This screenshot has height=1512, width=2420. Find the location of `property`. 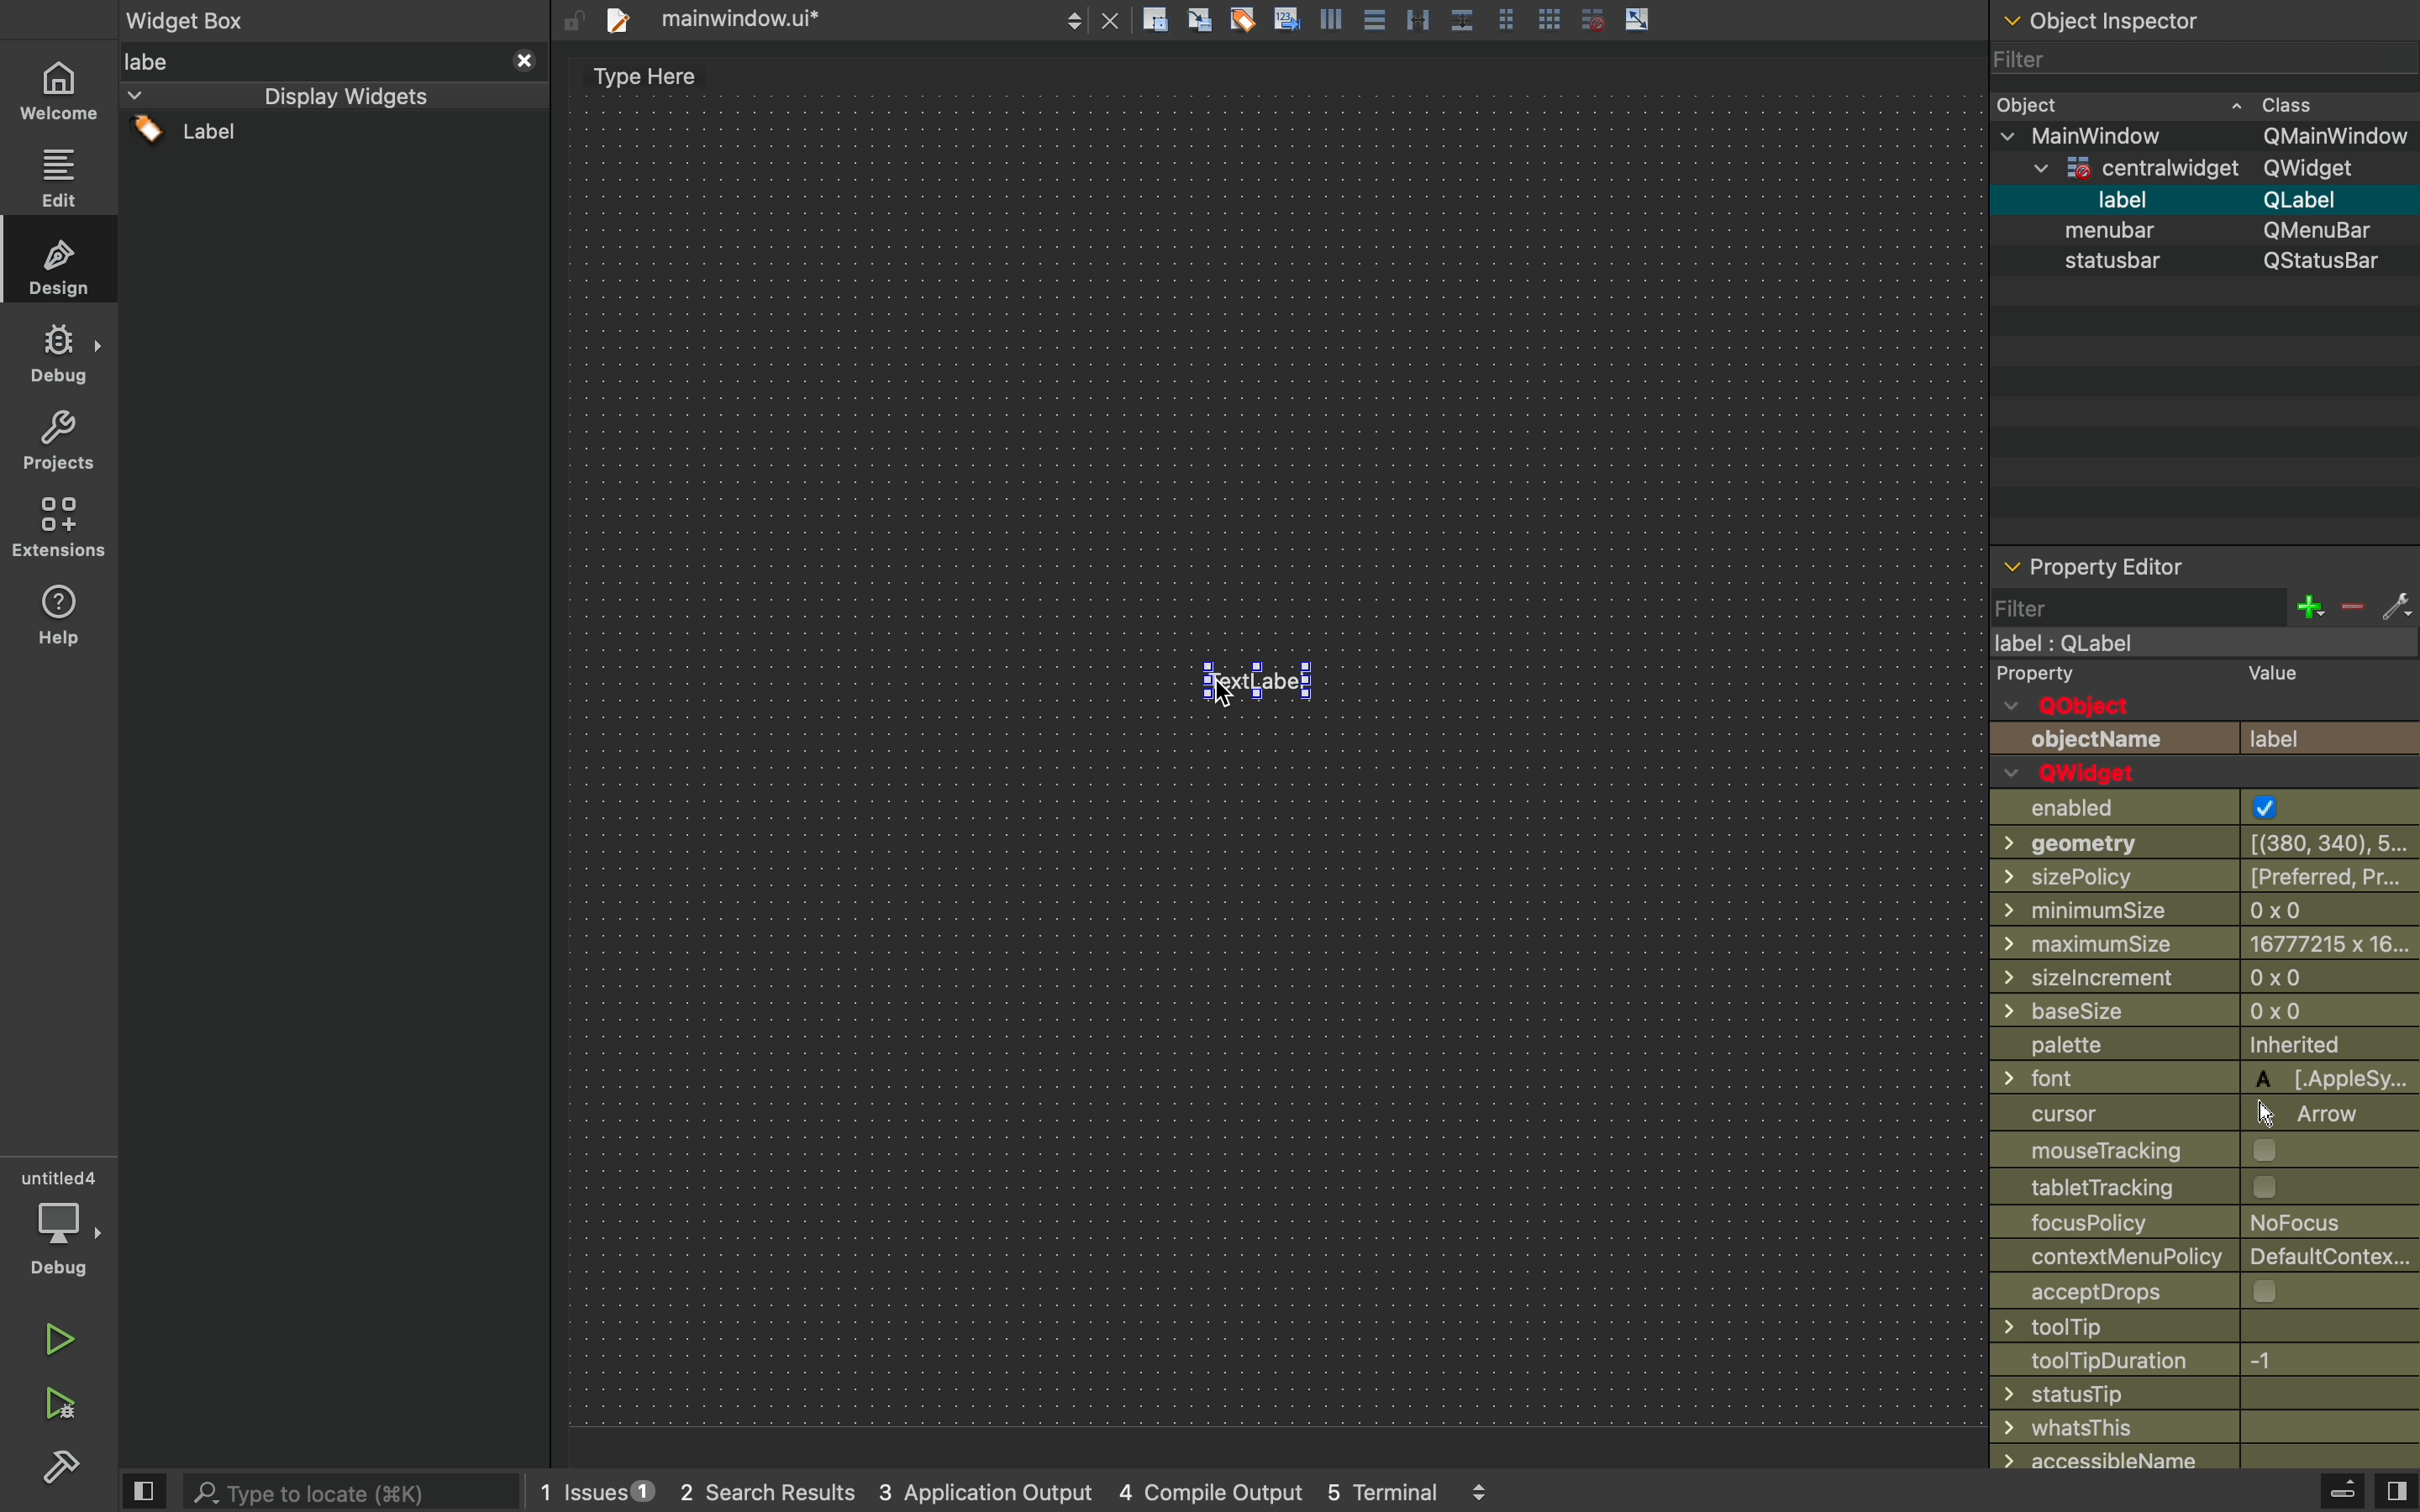

property is located at coordinates (2038, 675).